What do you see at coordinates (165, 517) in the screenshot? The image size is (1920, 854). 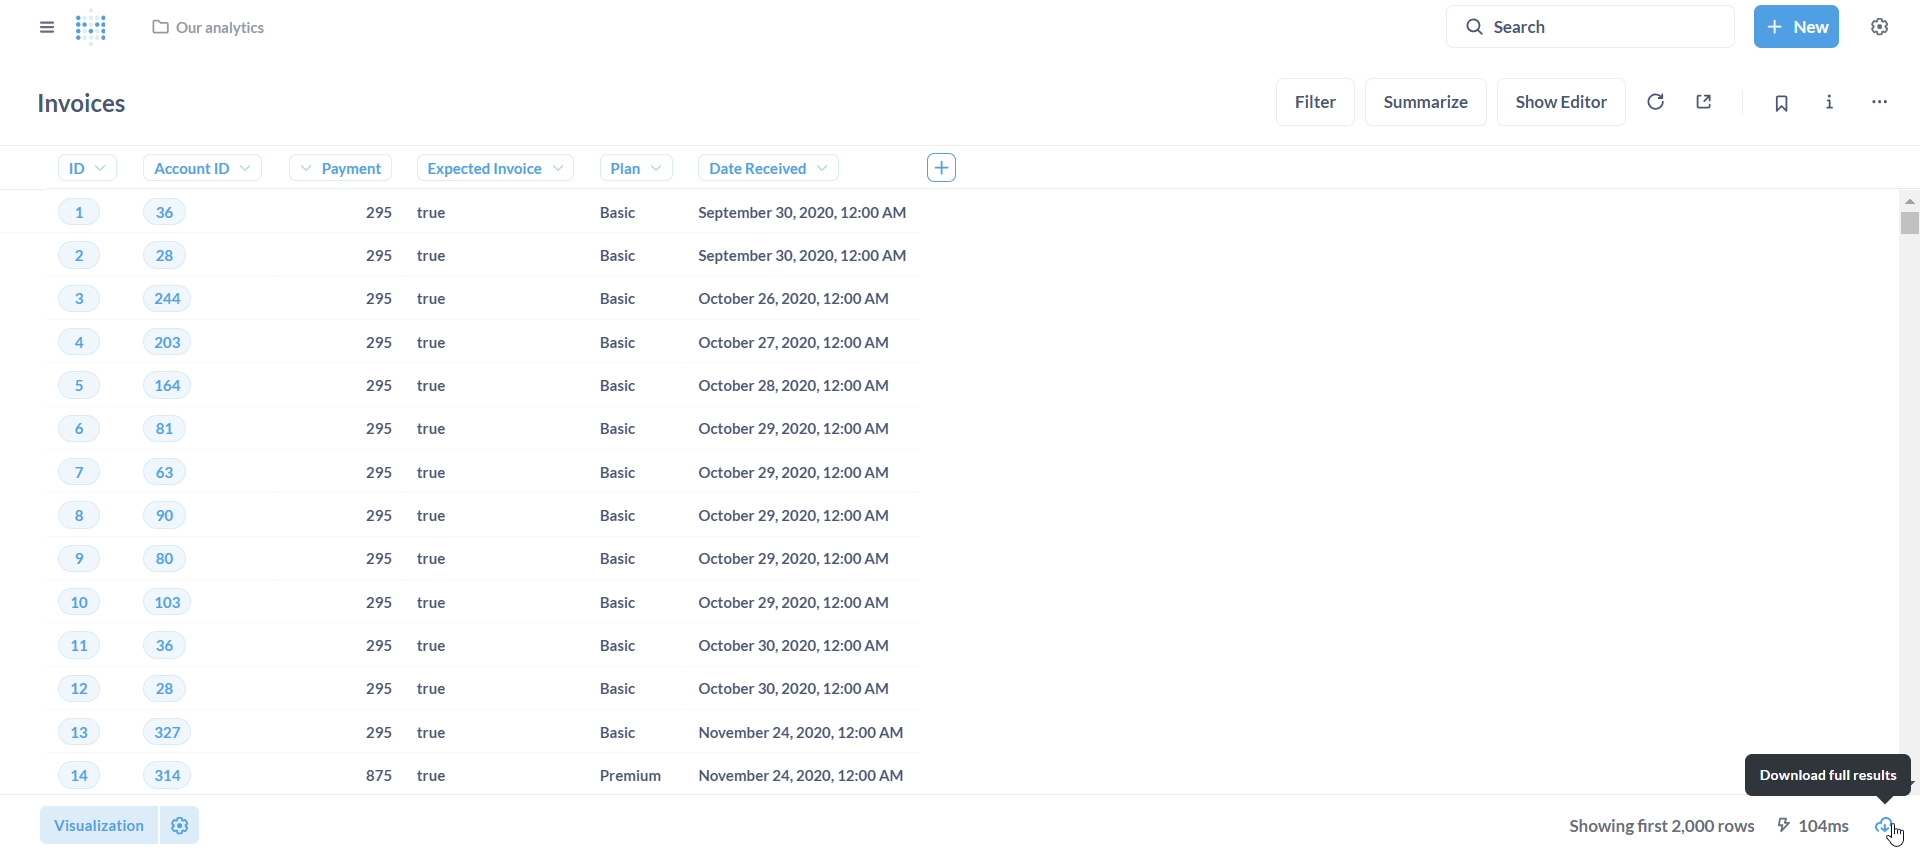 I see `90` at bounding box center [165, 517].